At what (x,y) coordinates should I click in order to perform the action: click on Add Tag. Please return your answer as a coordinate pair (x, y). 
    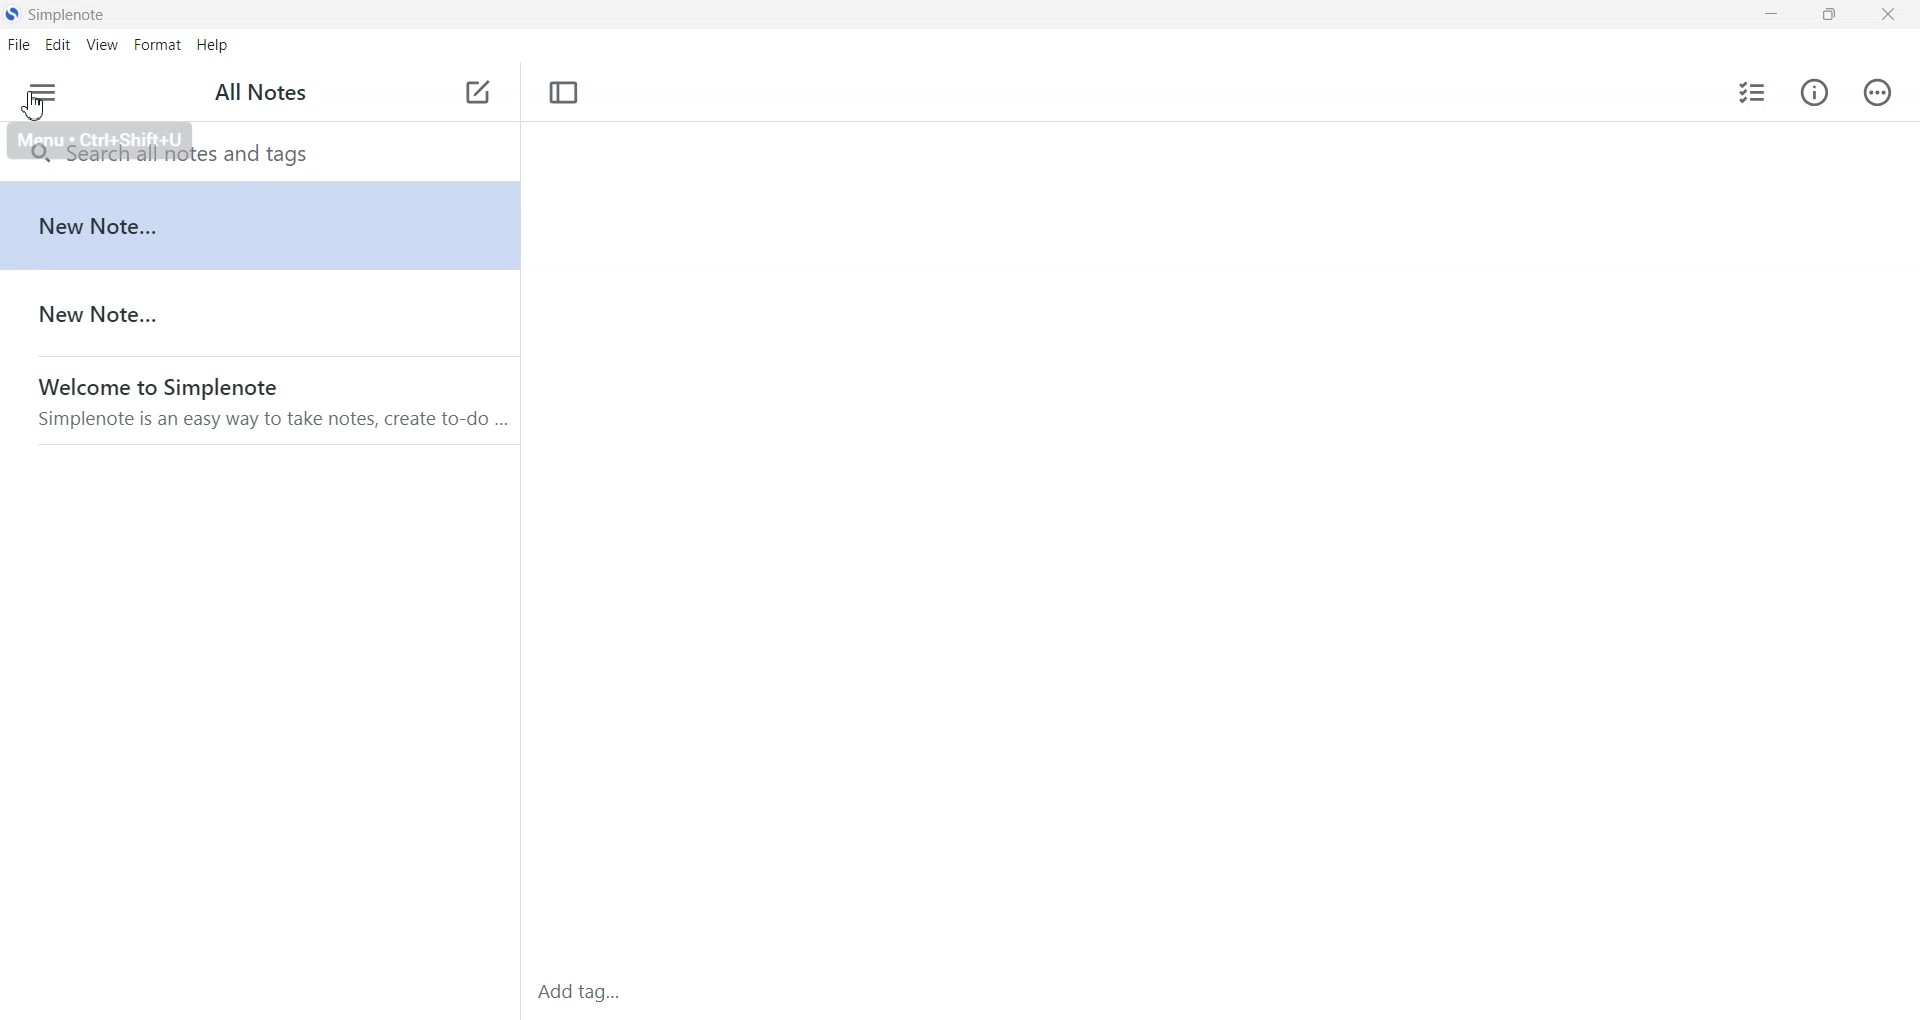
    Looking at the image, I should click on (579, 991).